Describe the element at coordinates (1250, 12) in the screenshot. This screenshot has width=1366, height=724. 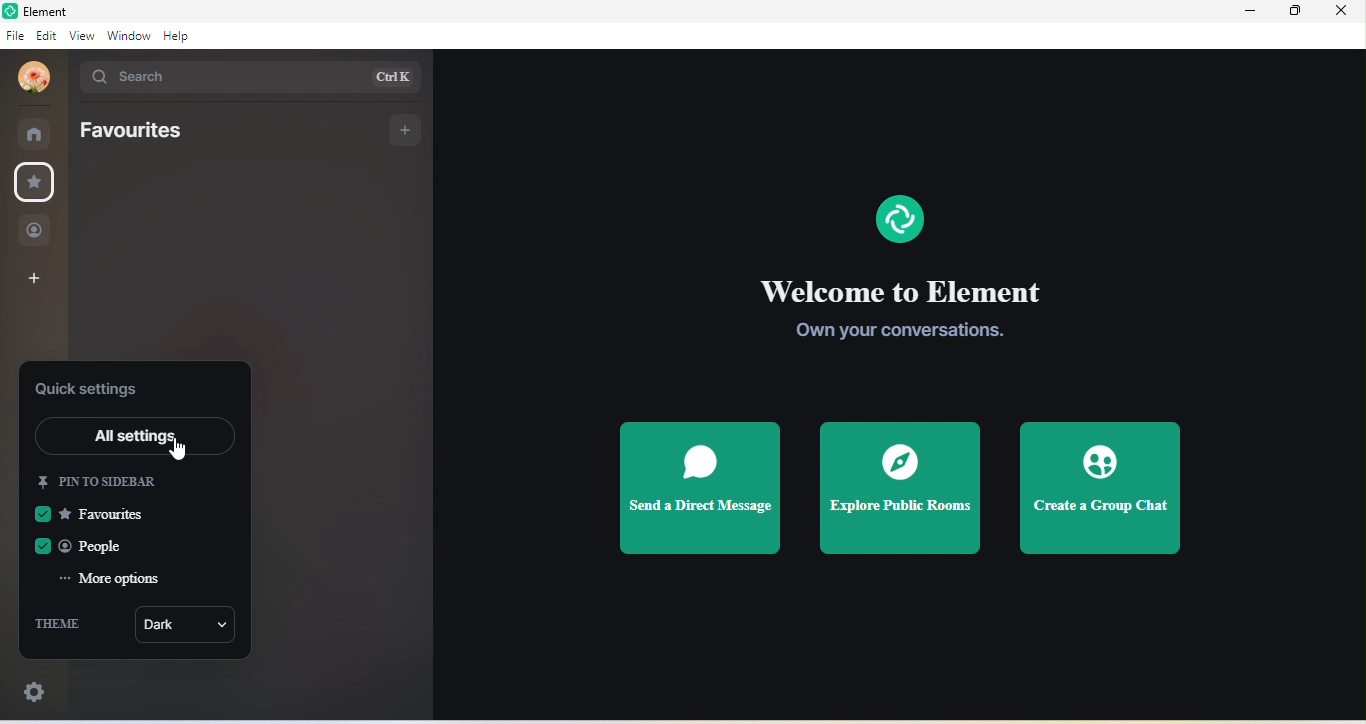
I see `minimize` at that location.